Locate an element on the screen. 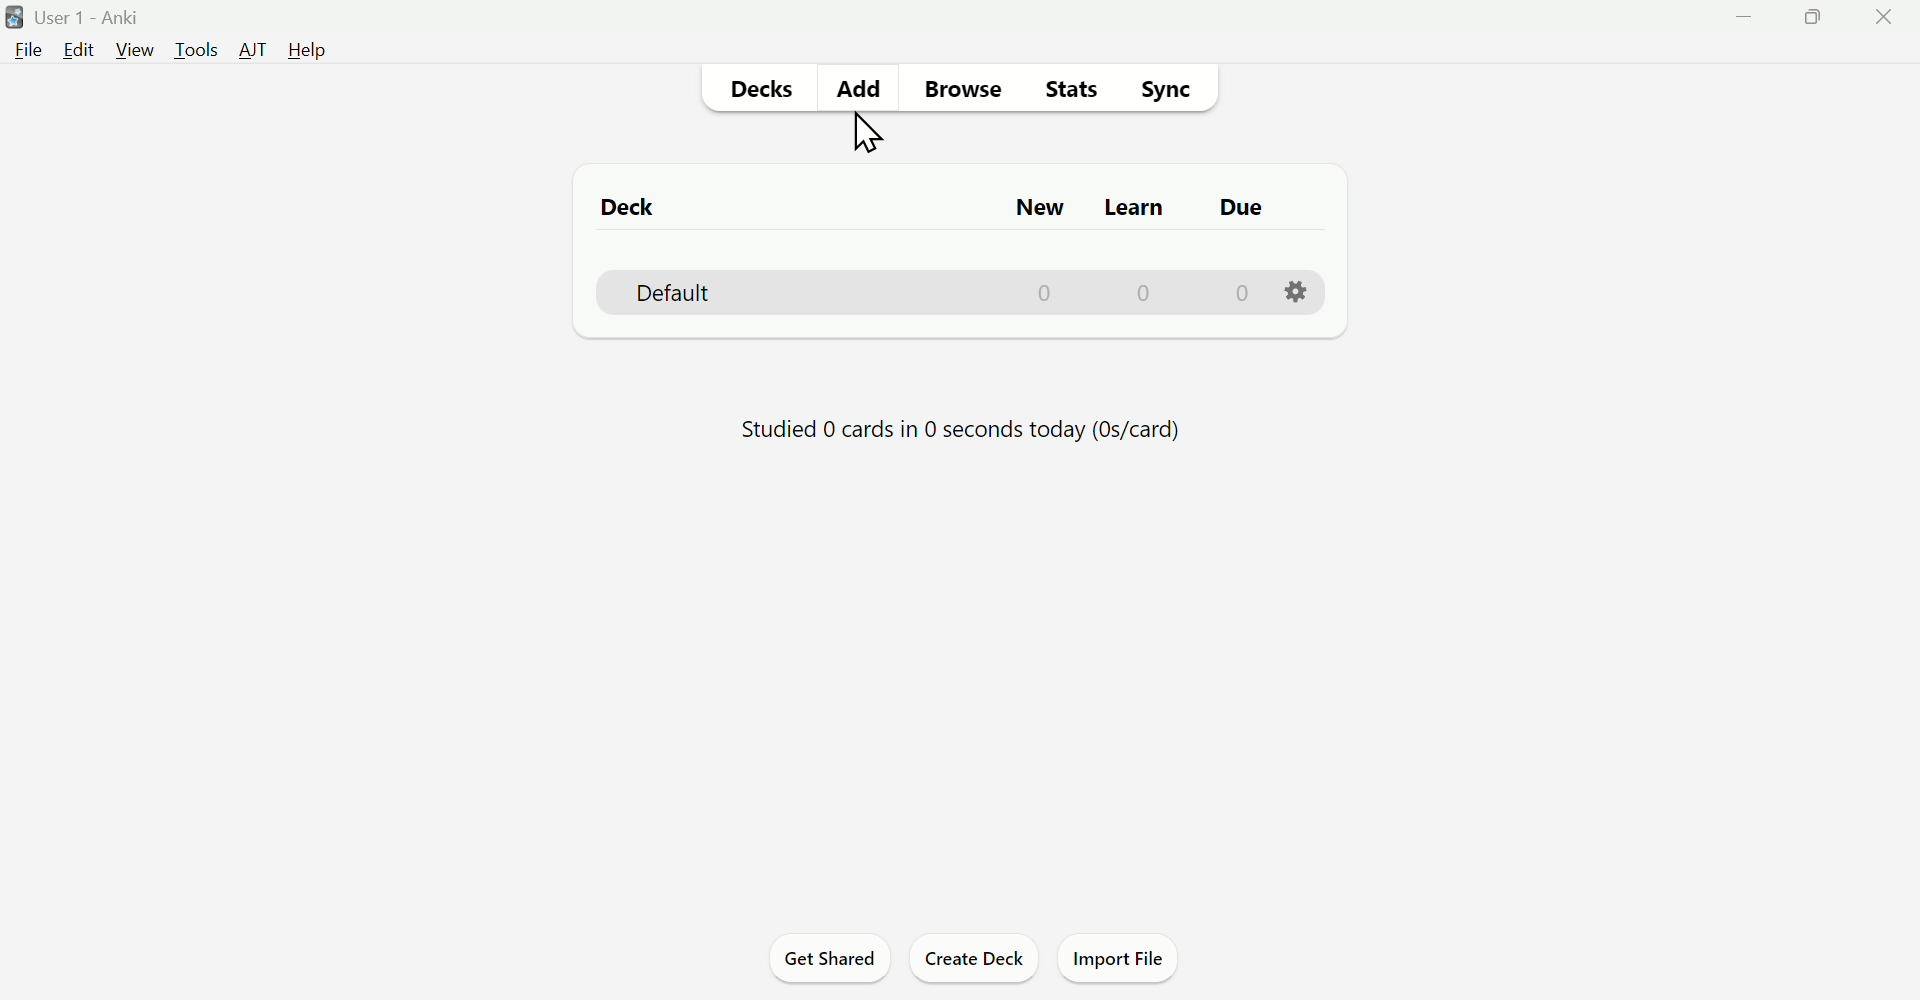  <inimize is located at coordinates (1743, 17).